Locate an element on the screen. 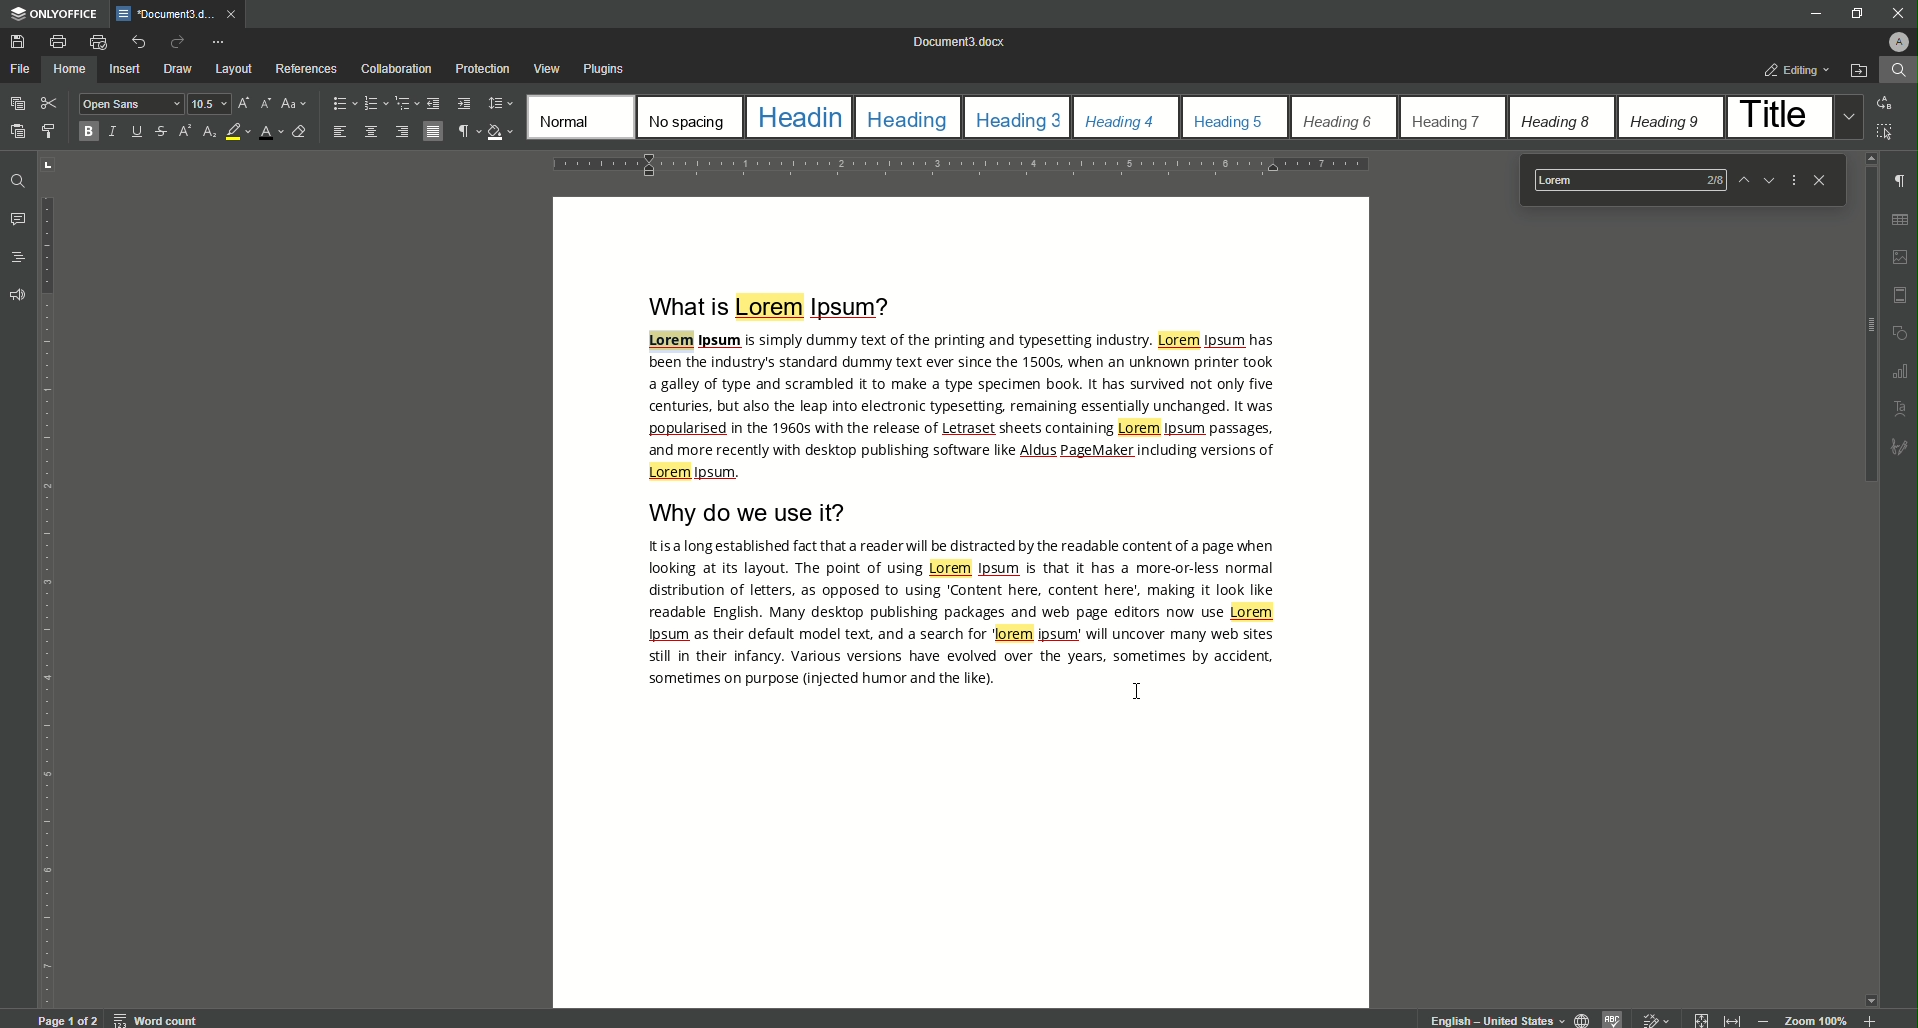 This screenshot has width=1918, height=1028. English - United States is located at coordinates (1494, 1018).